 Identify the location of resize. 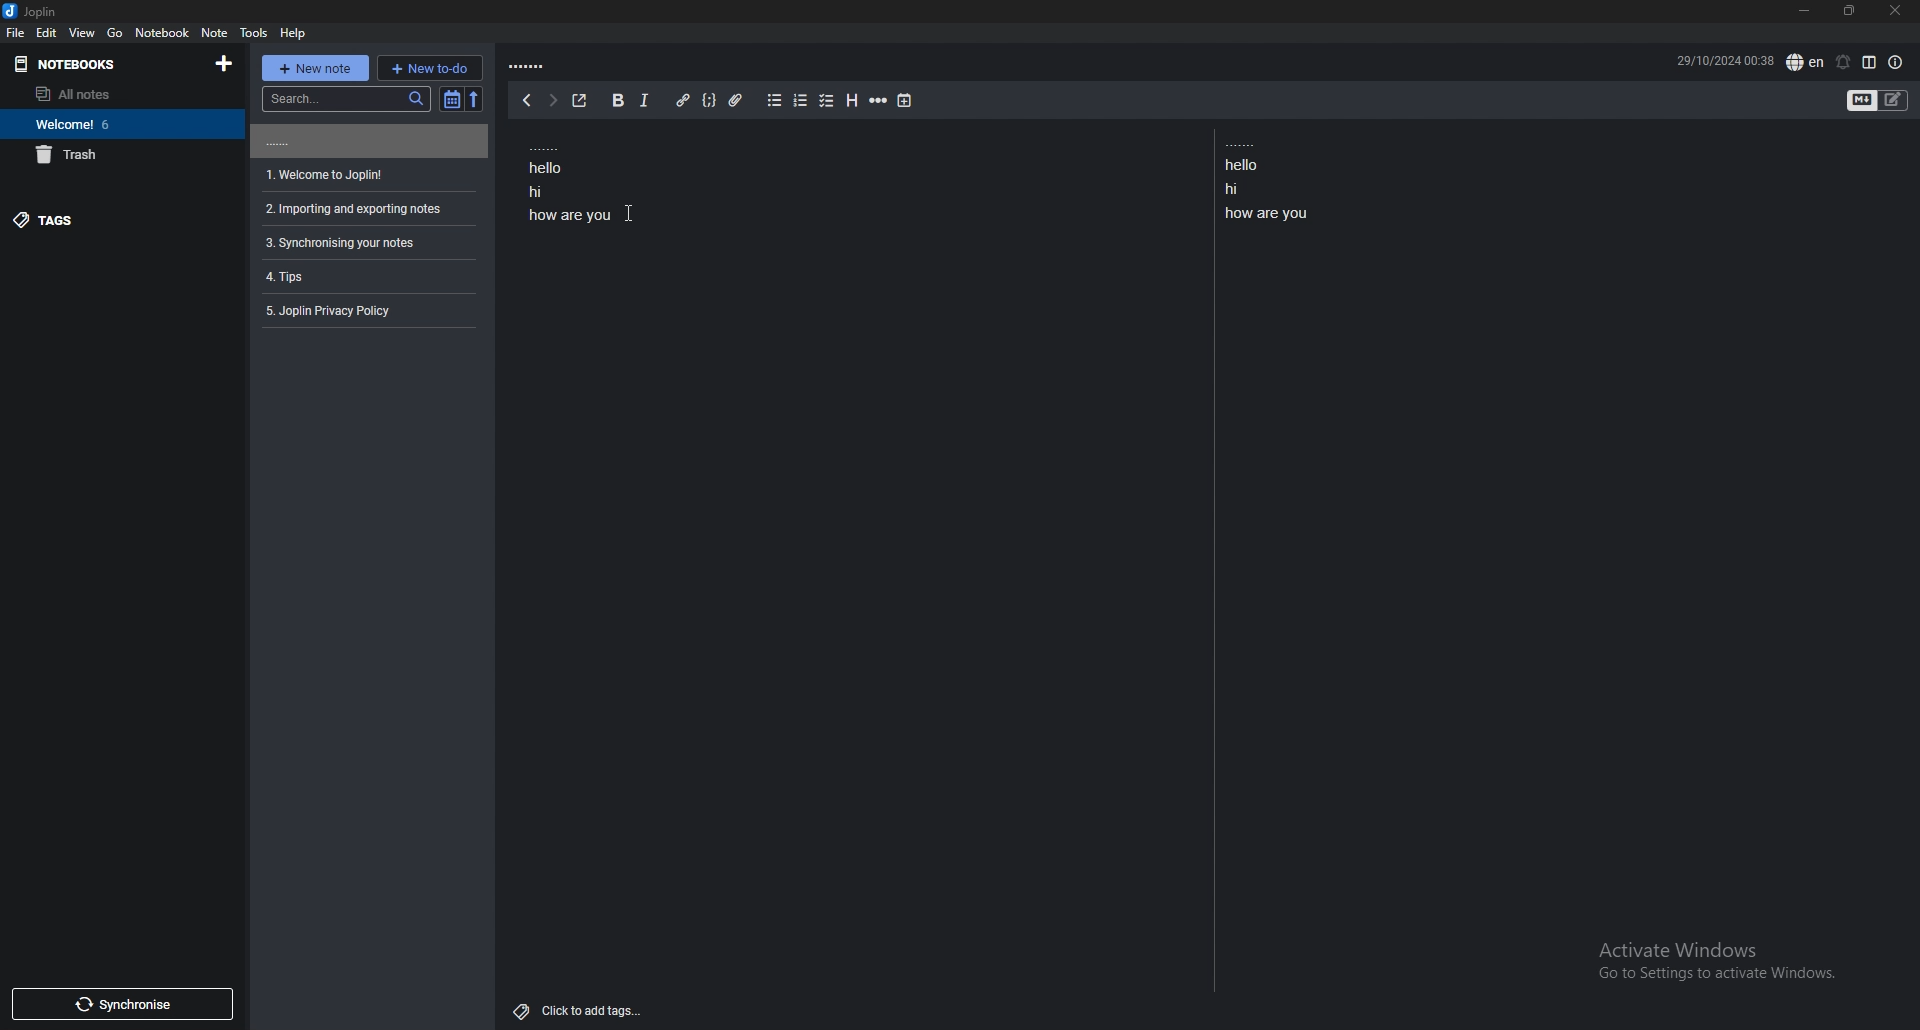
(1850, 11).